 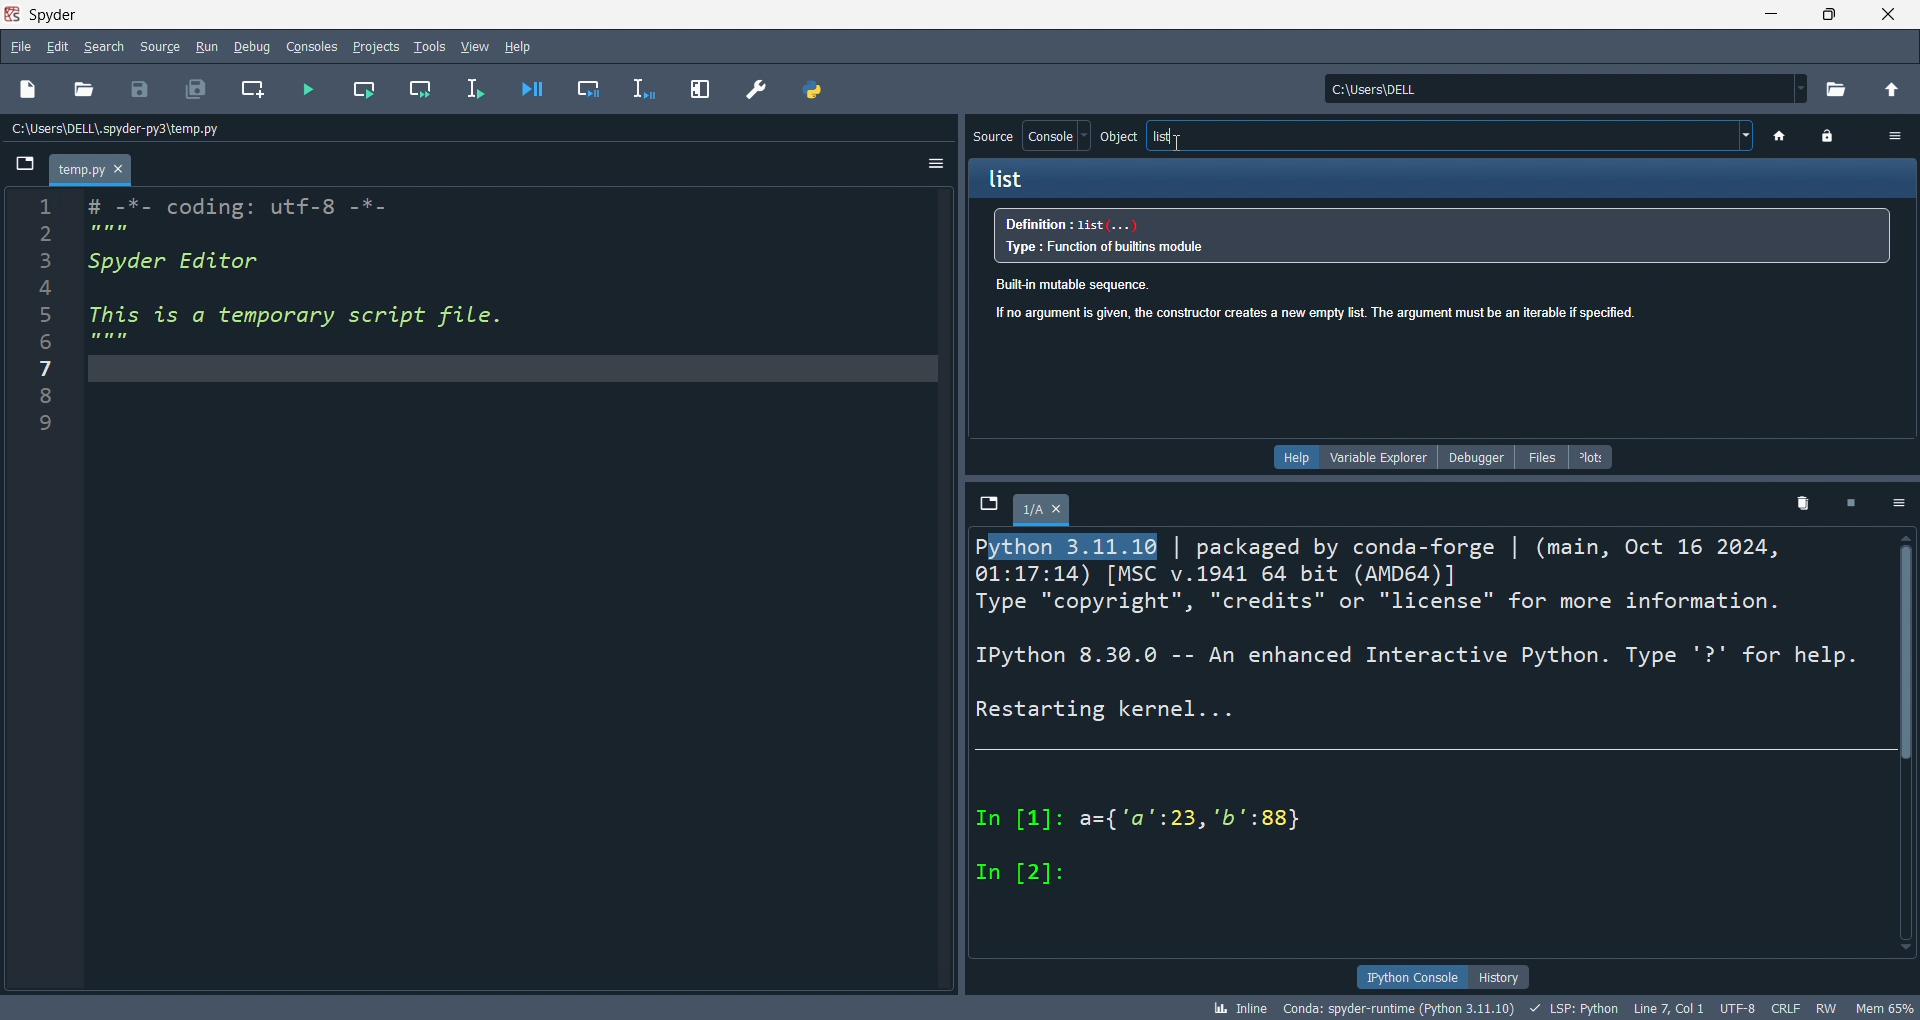 What do you see at coordinates (1830, 1007) in the screenshot?
I see `RW` at bounding box center [1830, 1007].